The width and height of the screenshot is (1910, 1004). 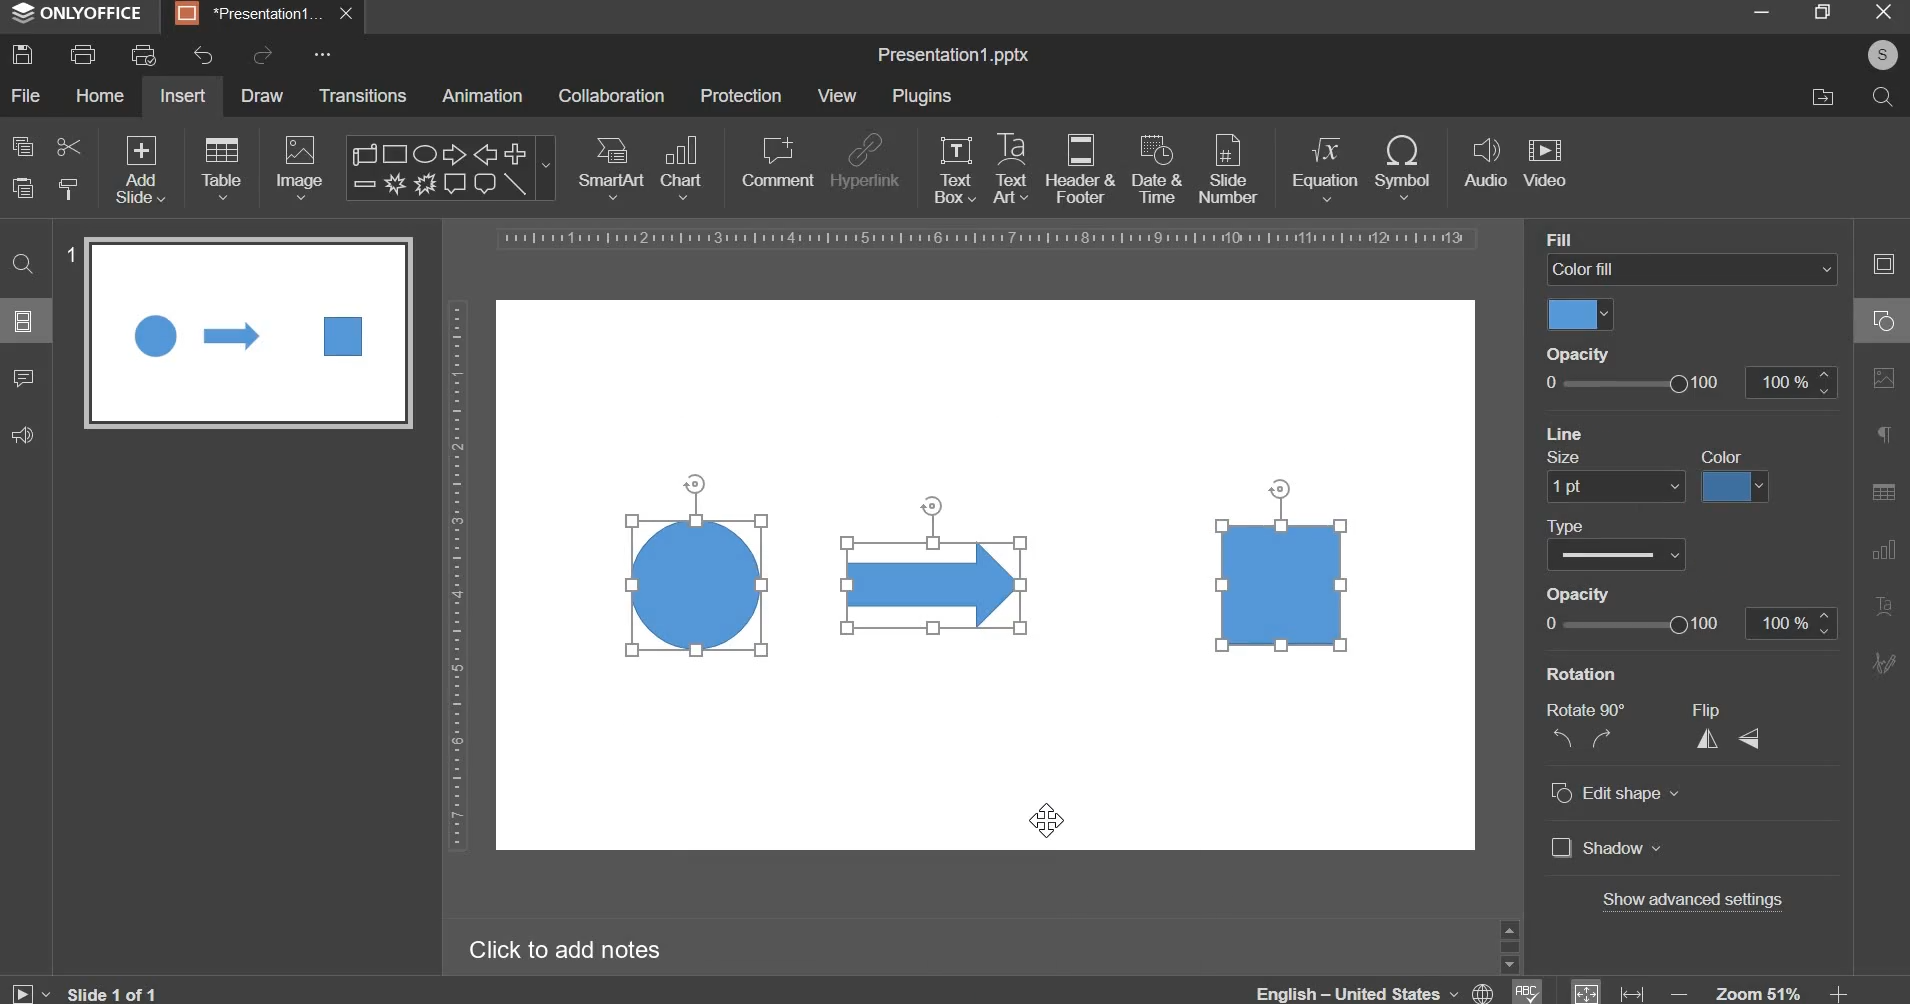 I want to click on header & footer, so click(x=1079, y=168).